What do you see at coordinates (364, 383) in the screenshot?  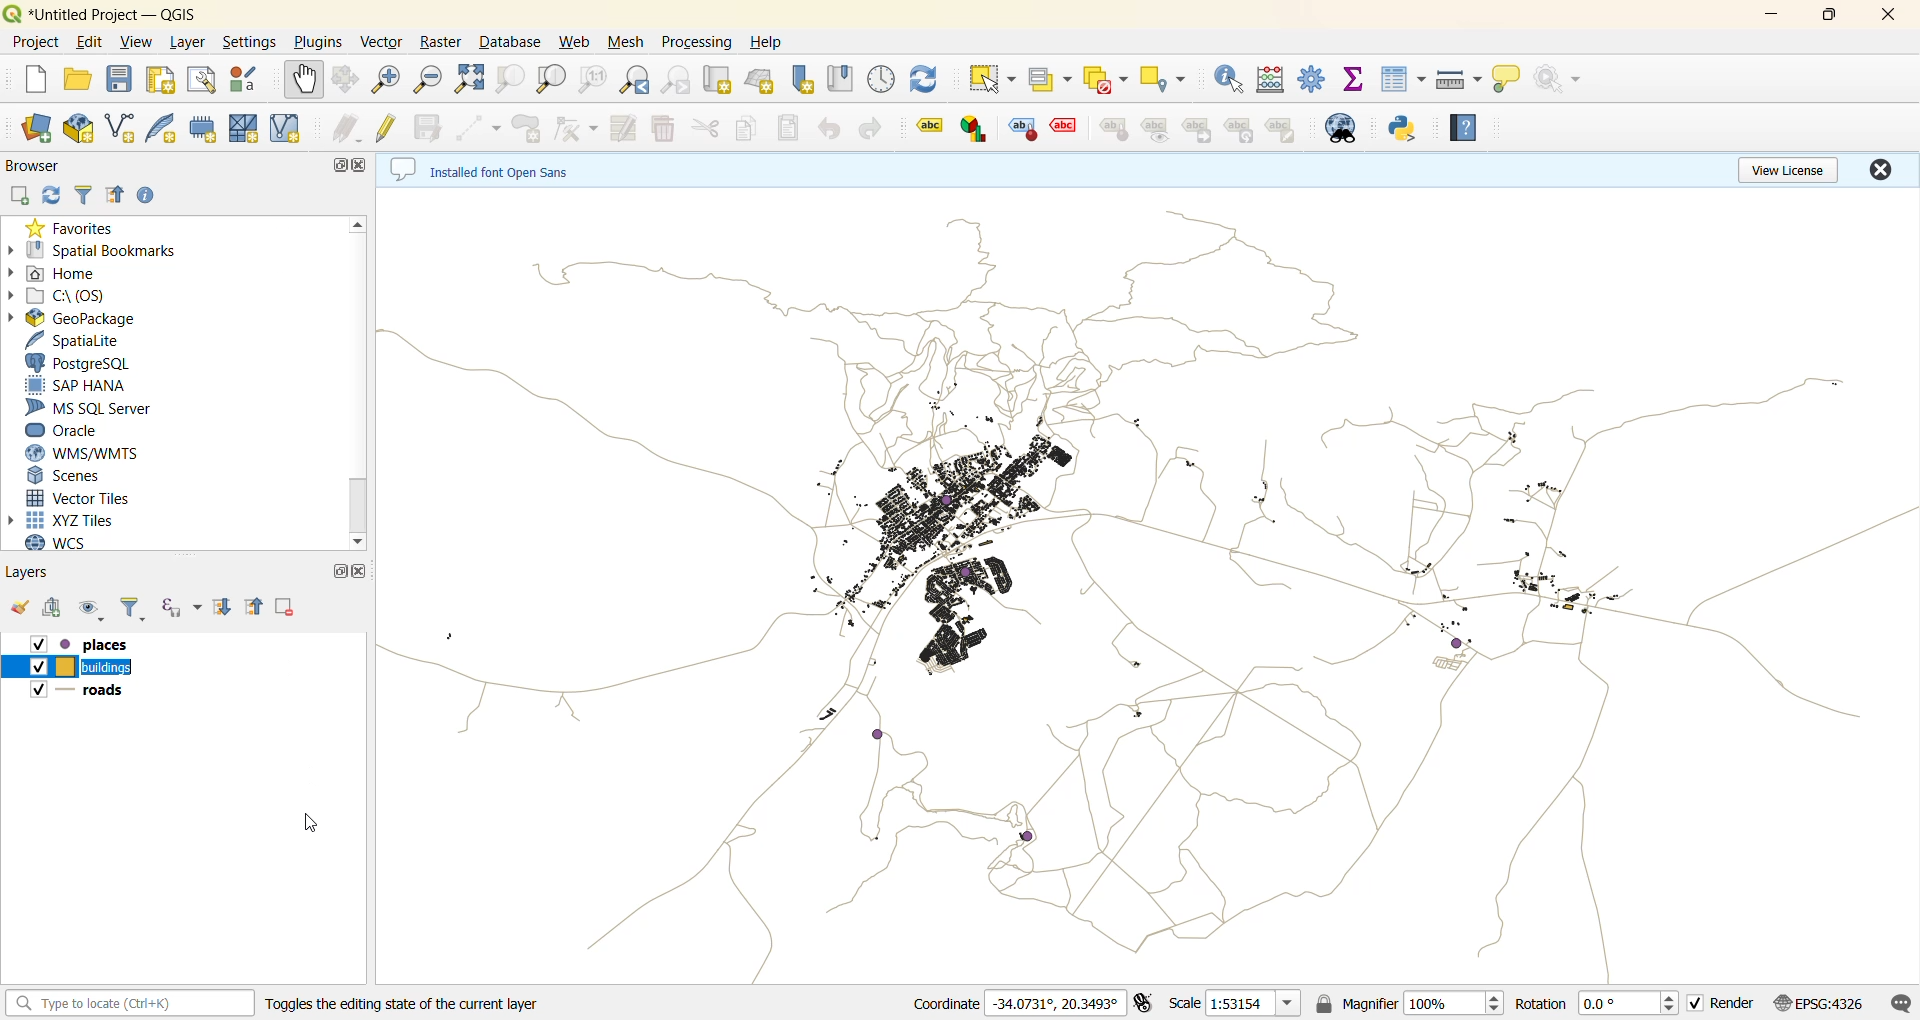 I see `vertical scroll bar` at bounding box center [364, 383].